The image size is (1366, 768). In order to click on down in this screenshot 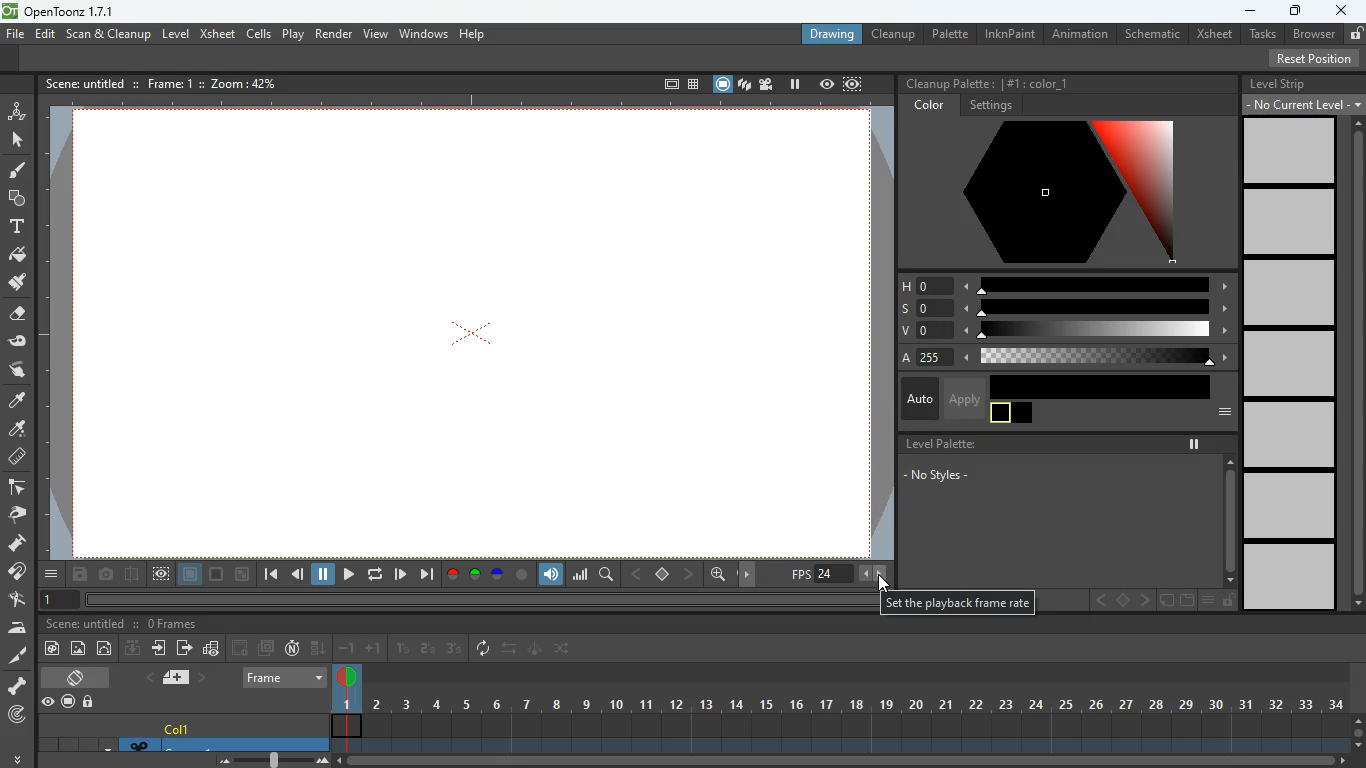, I will do `click(316, 649)`.